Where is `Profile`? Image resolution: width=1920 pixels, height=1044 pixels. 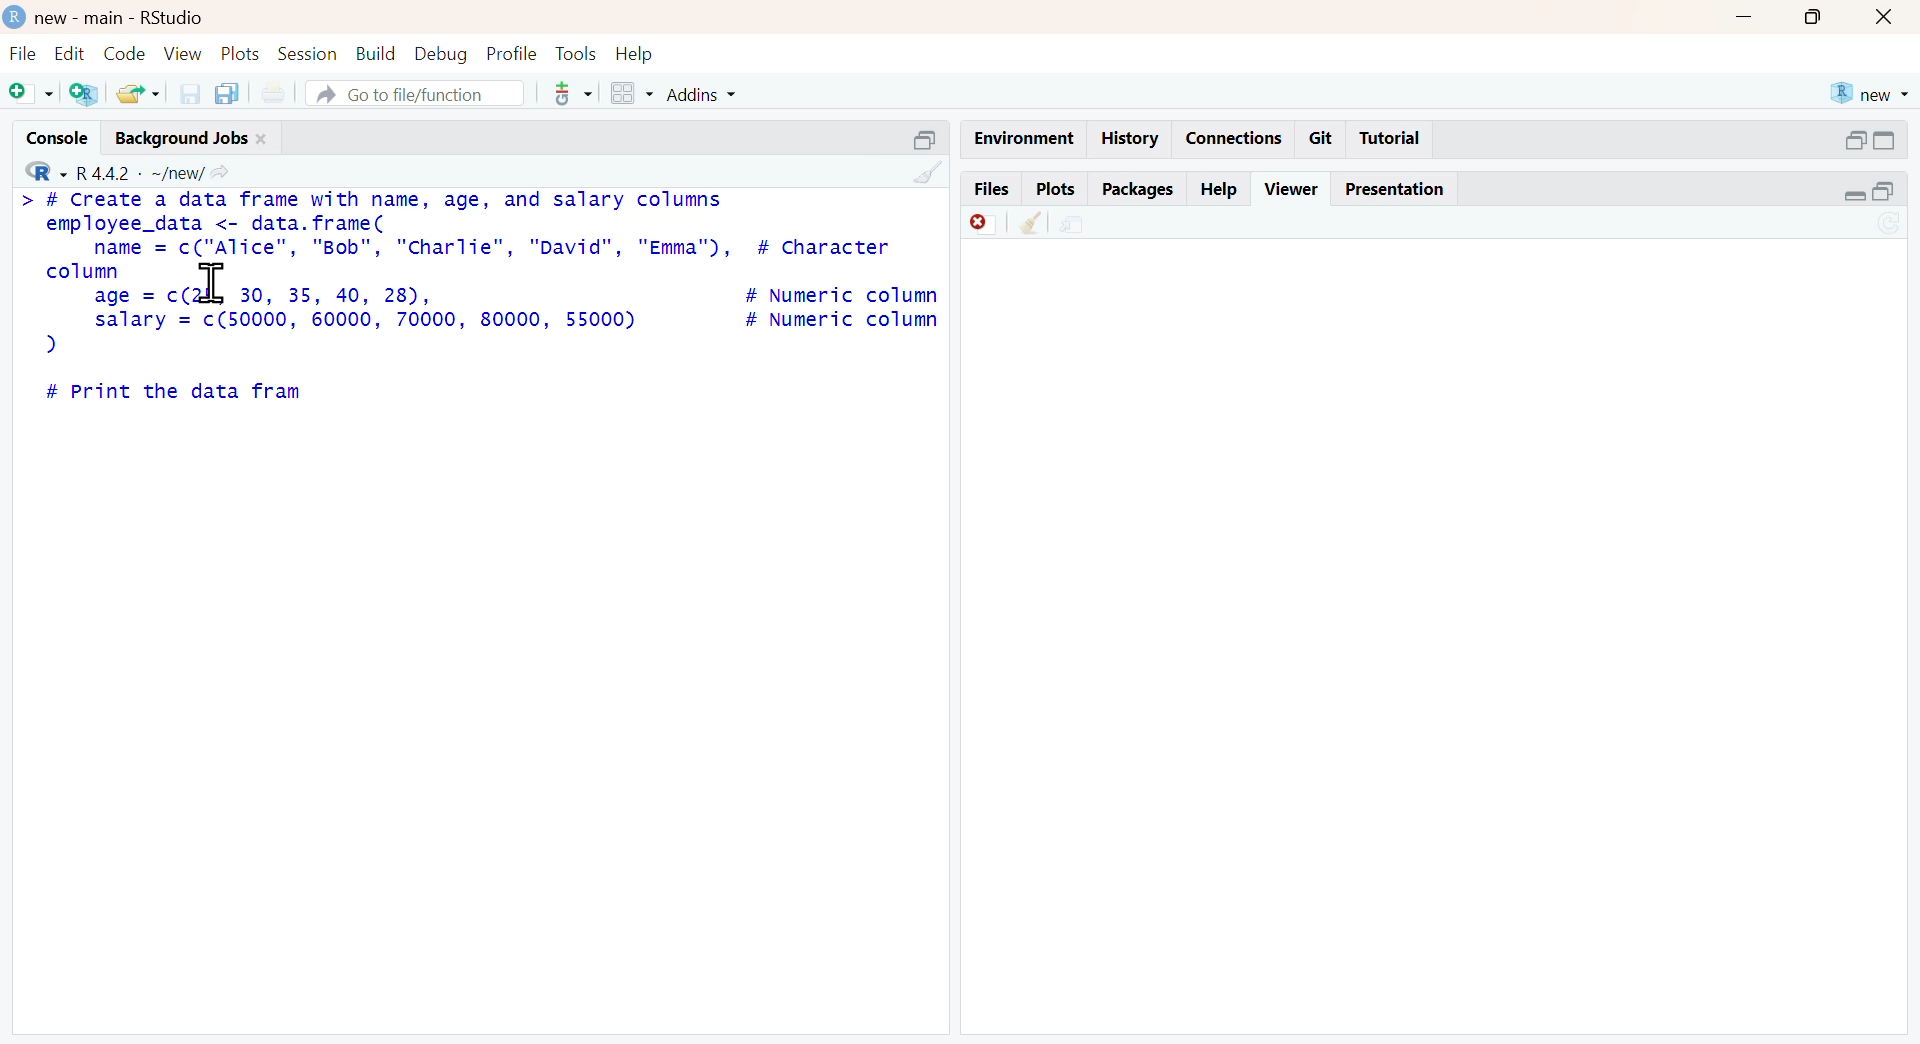
Profile is located at coordinates (511, 54).